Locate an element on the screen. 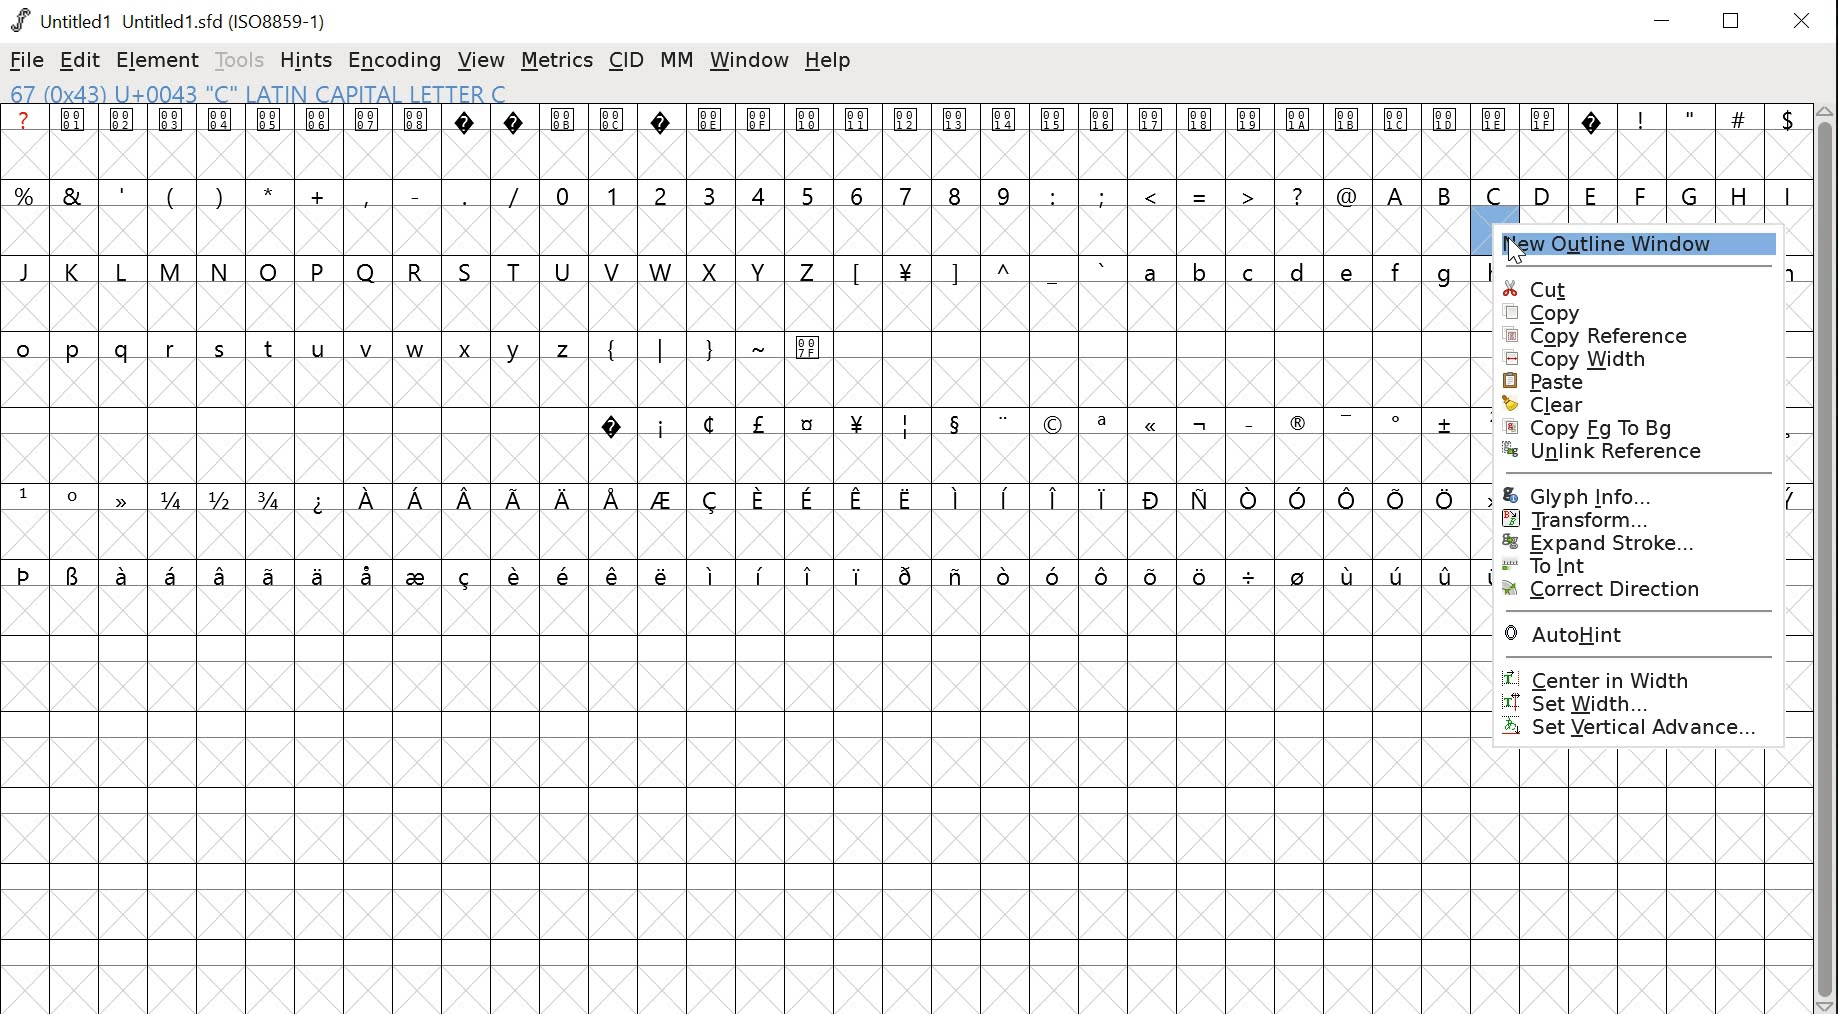 The image size is (1838, 1014). window is located at coordinates (751, 64).